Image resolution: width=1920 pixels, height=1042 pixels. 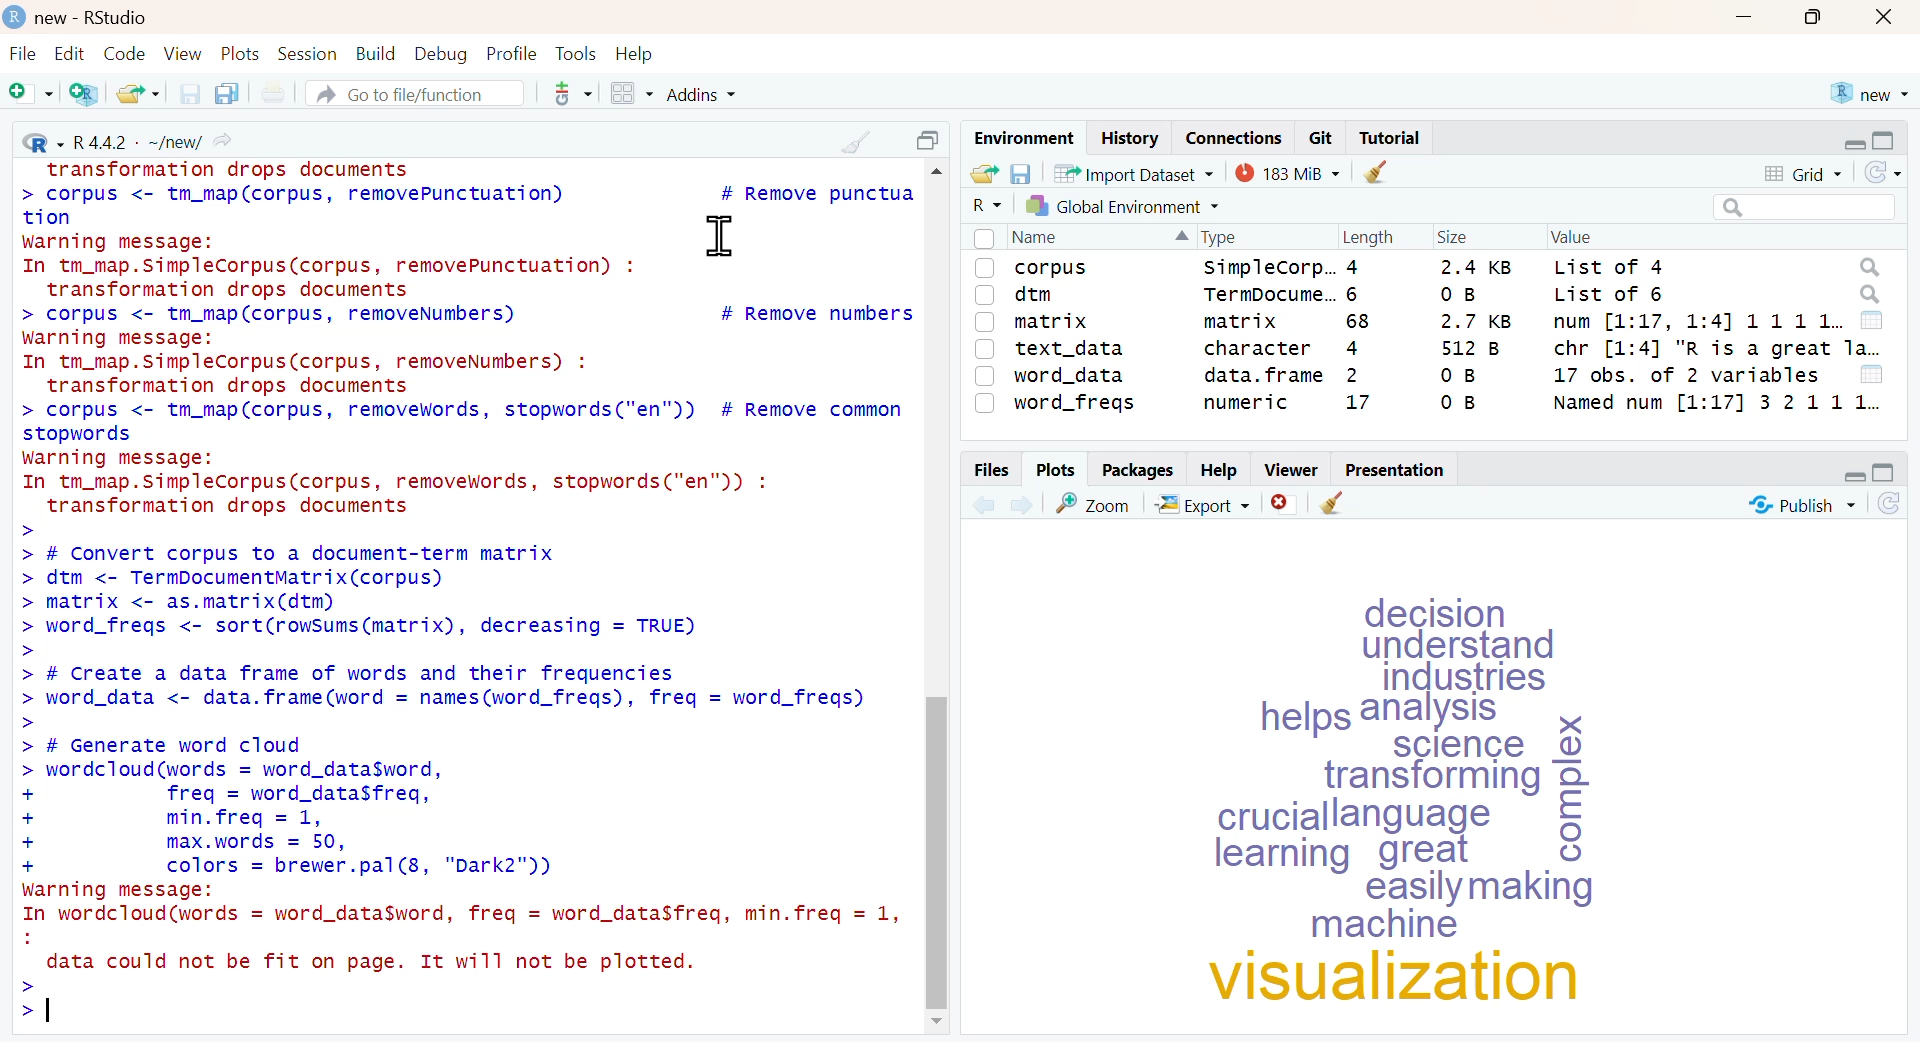 What do you see at coordinates (1139, 470) in the screenshot?
I see `Packages` at bounding box center [1139, 470].